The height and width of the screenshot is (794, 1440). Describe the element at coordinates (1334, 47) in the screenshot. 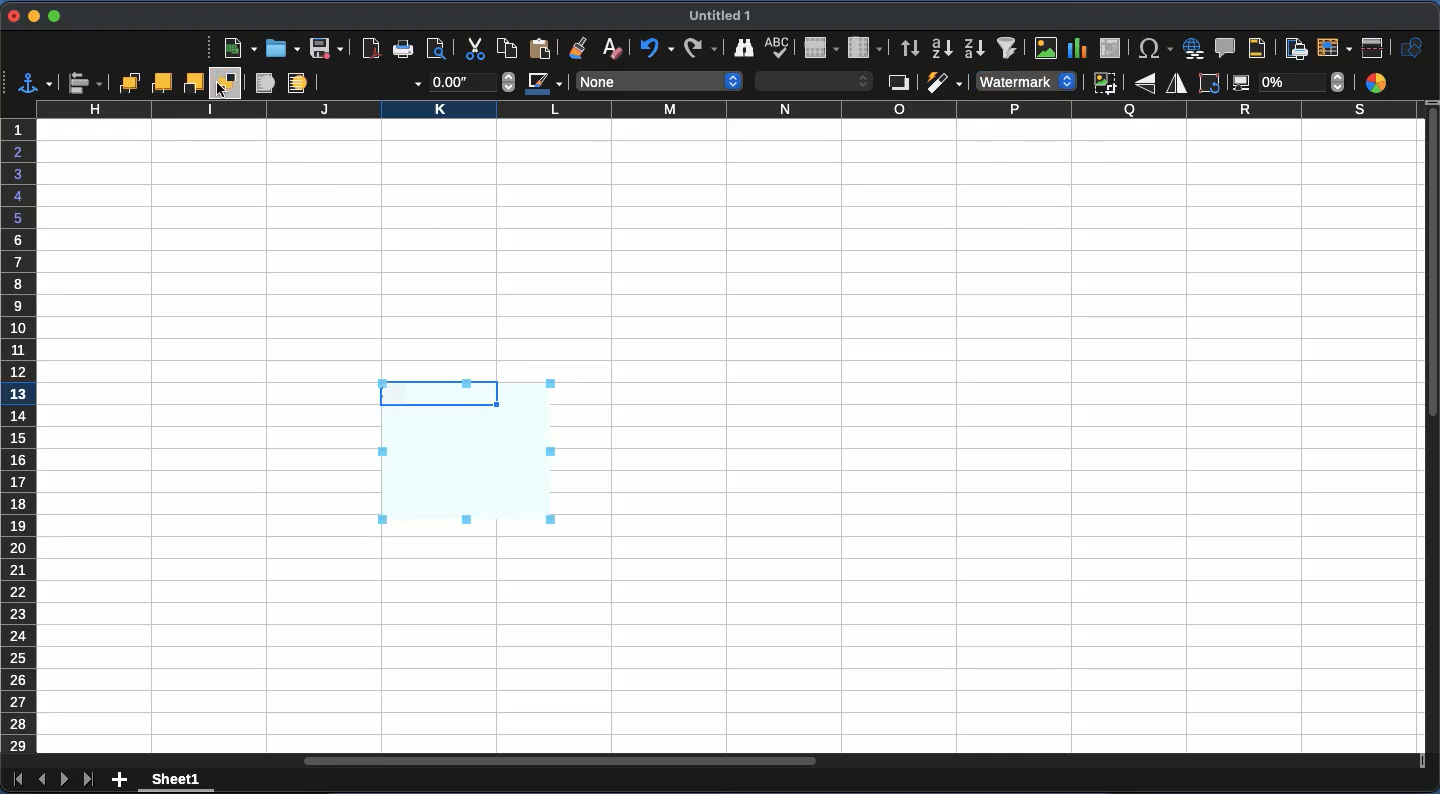

I see `freeze rows and columns` at that location.